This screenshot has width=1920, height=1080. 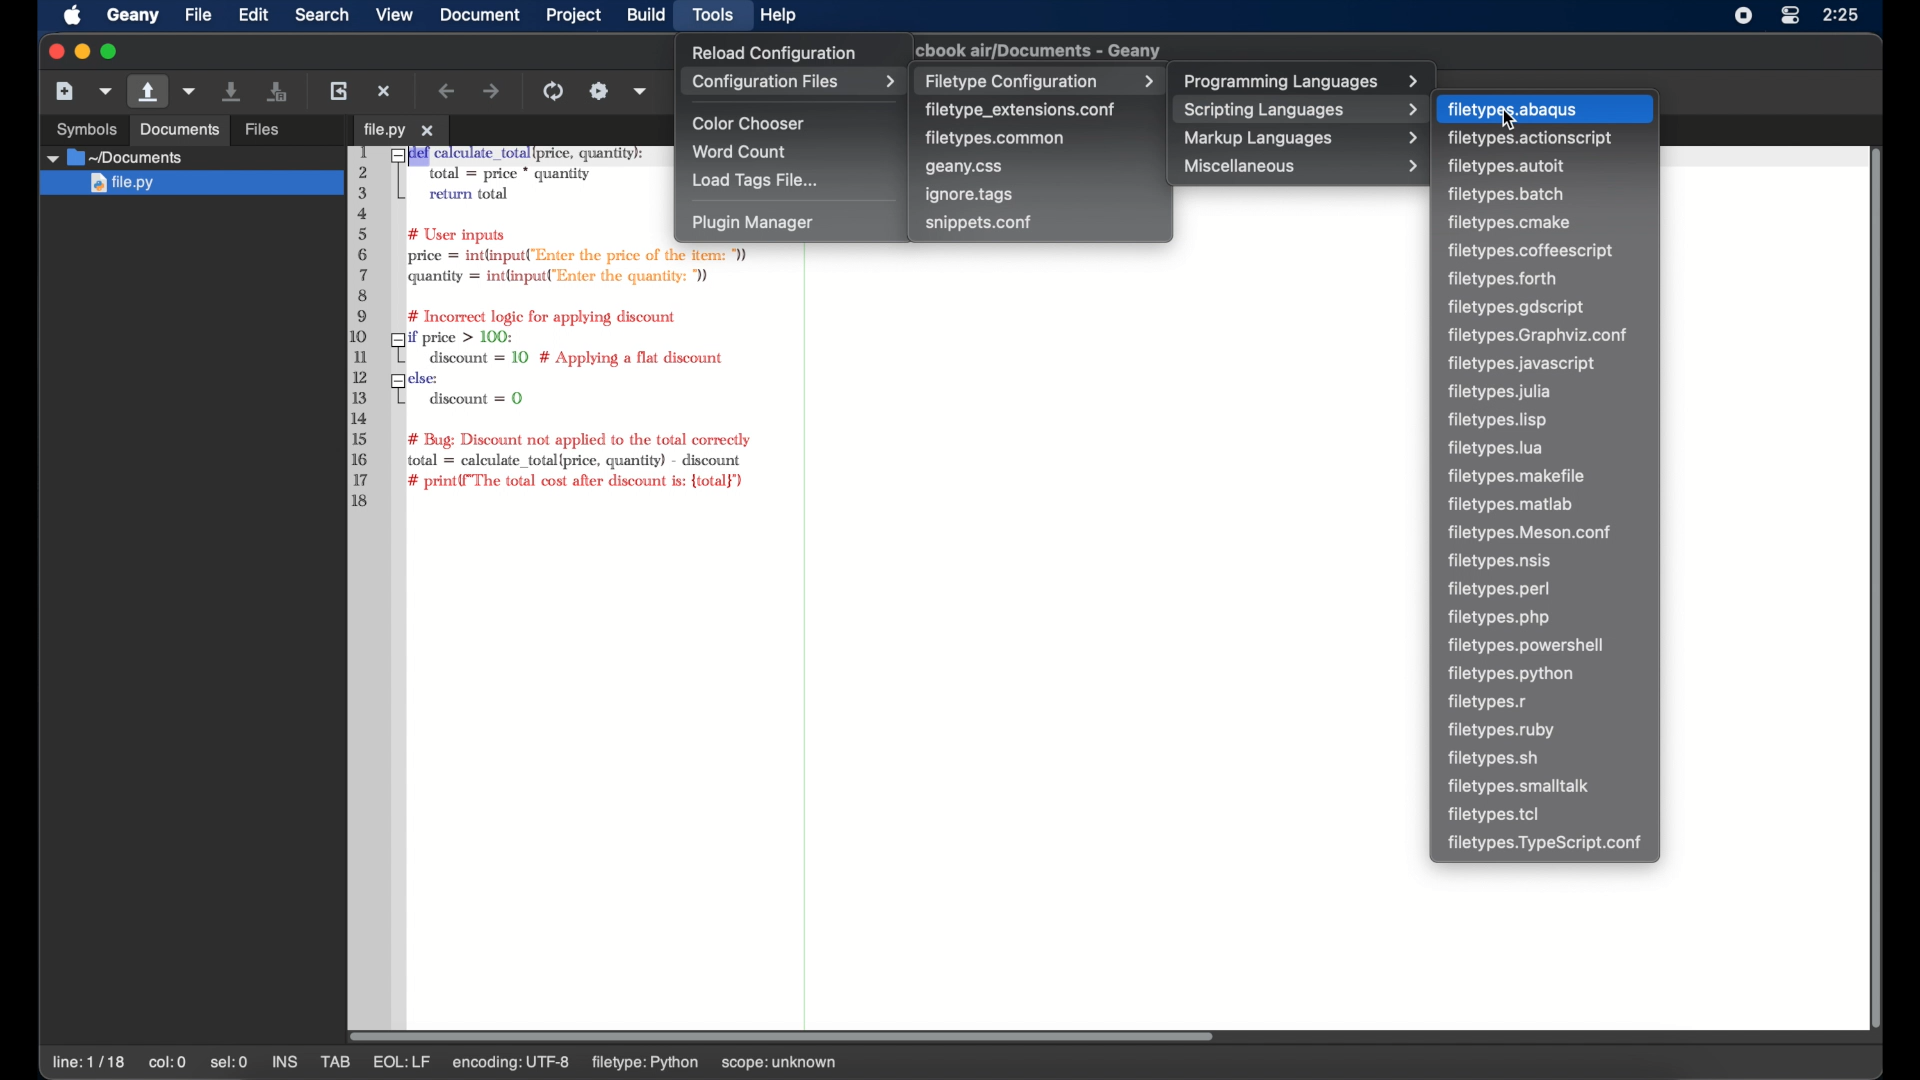 What do you see at coordinates (1532, 138) in the screenshot?
I see `filetypes` at bounding box center [1532, 138].